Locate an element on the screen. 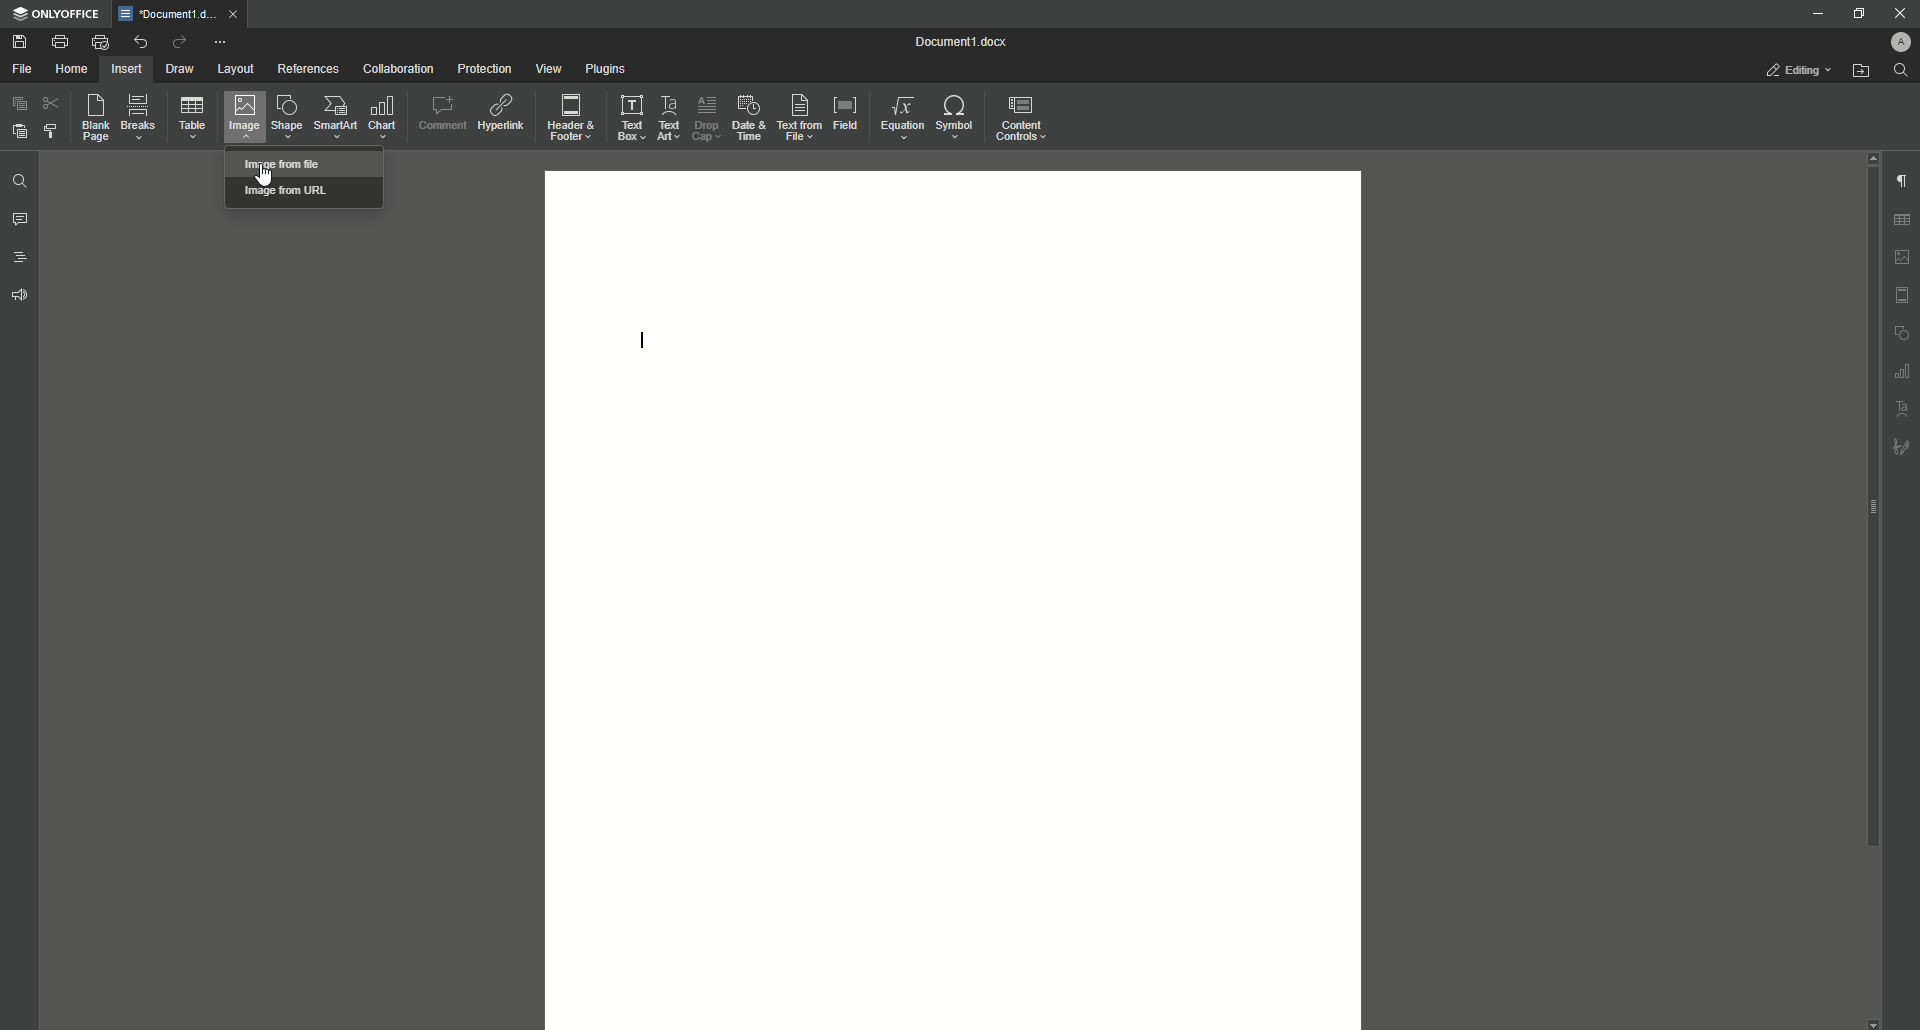 This screenshot has width=1920, height=1030. Blank Page is located at coordinates (97, 119).